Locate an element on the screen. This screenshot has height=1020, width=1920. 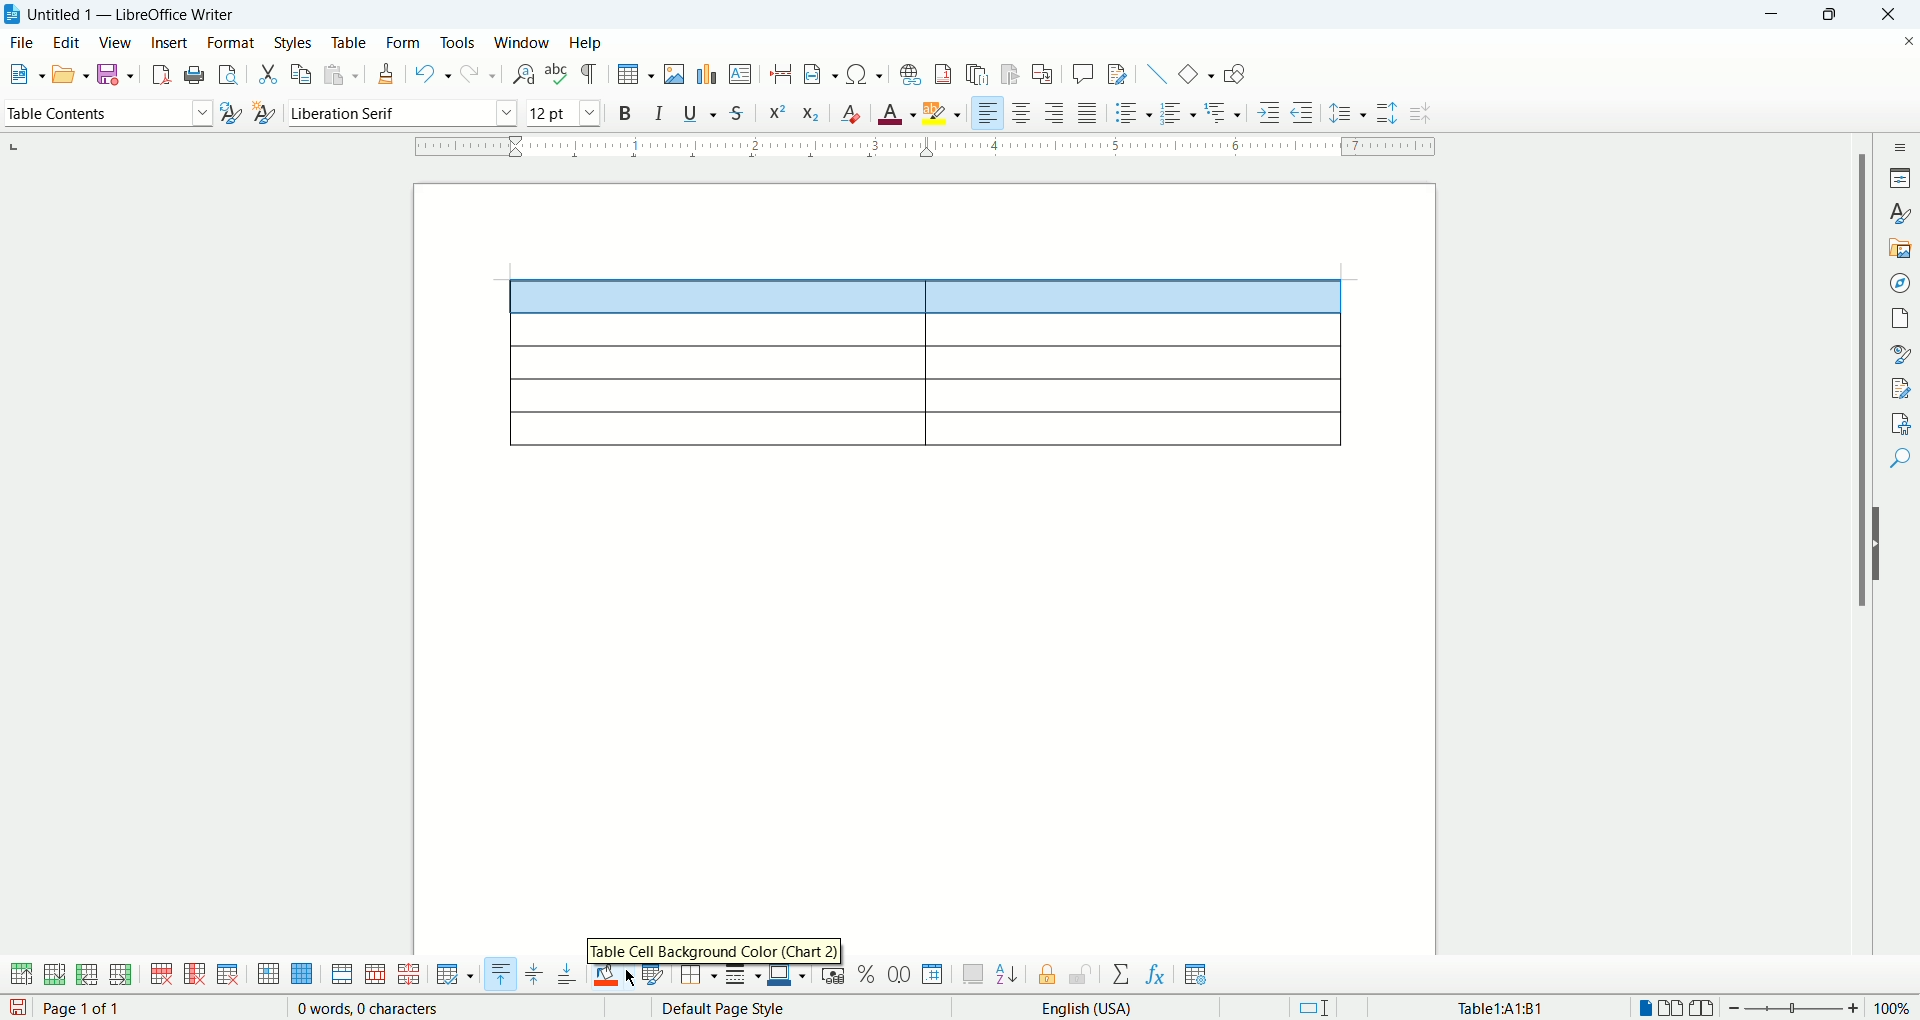
optimize size is located at coordinates (456, 975).